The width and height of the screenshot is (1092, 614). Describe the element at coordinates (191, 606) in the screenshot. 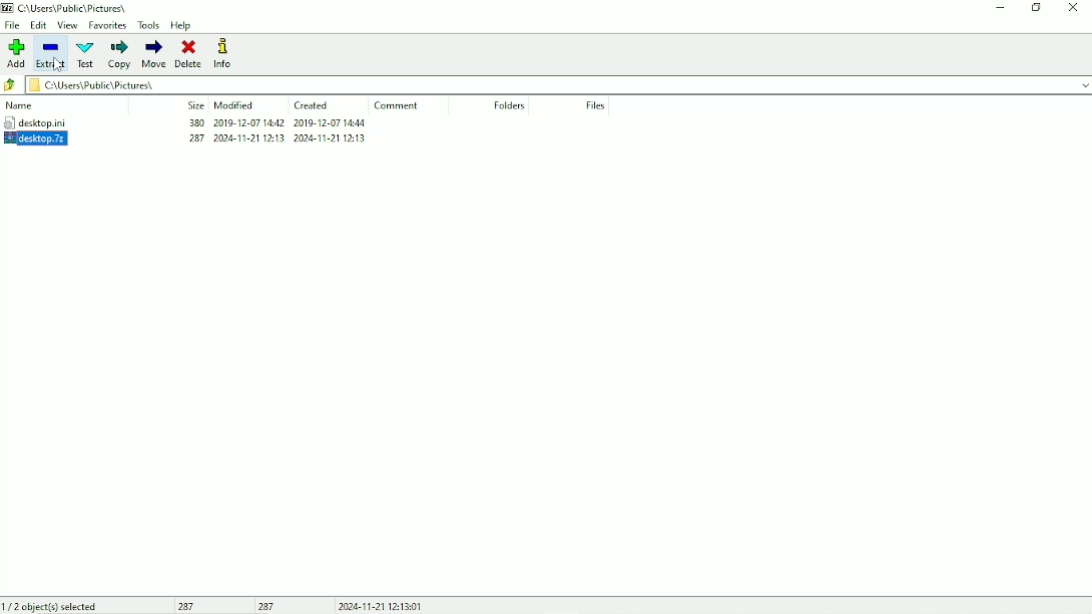

I see `287` at that location.